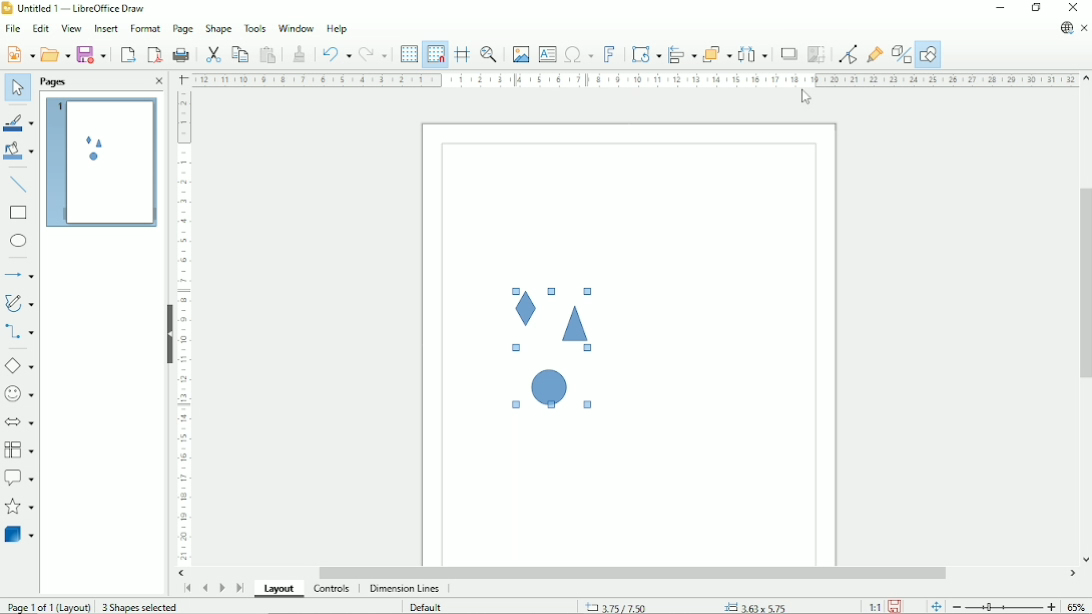 The width and height of the screenshot is (1092, 614). I want to click on Insert fontwork text, so click(609, 54).